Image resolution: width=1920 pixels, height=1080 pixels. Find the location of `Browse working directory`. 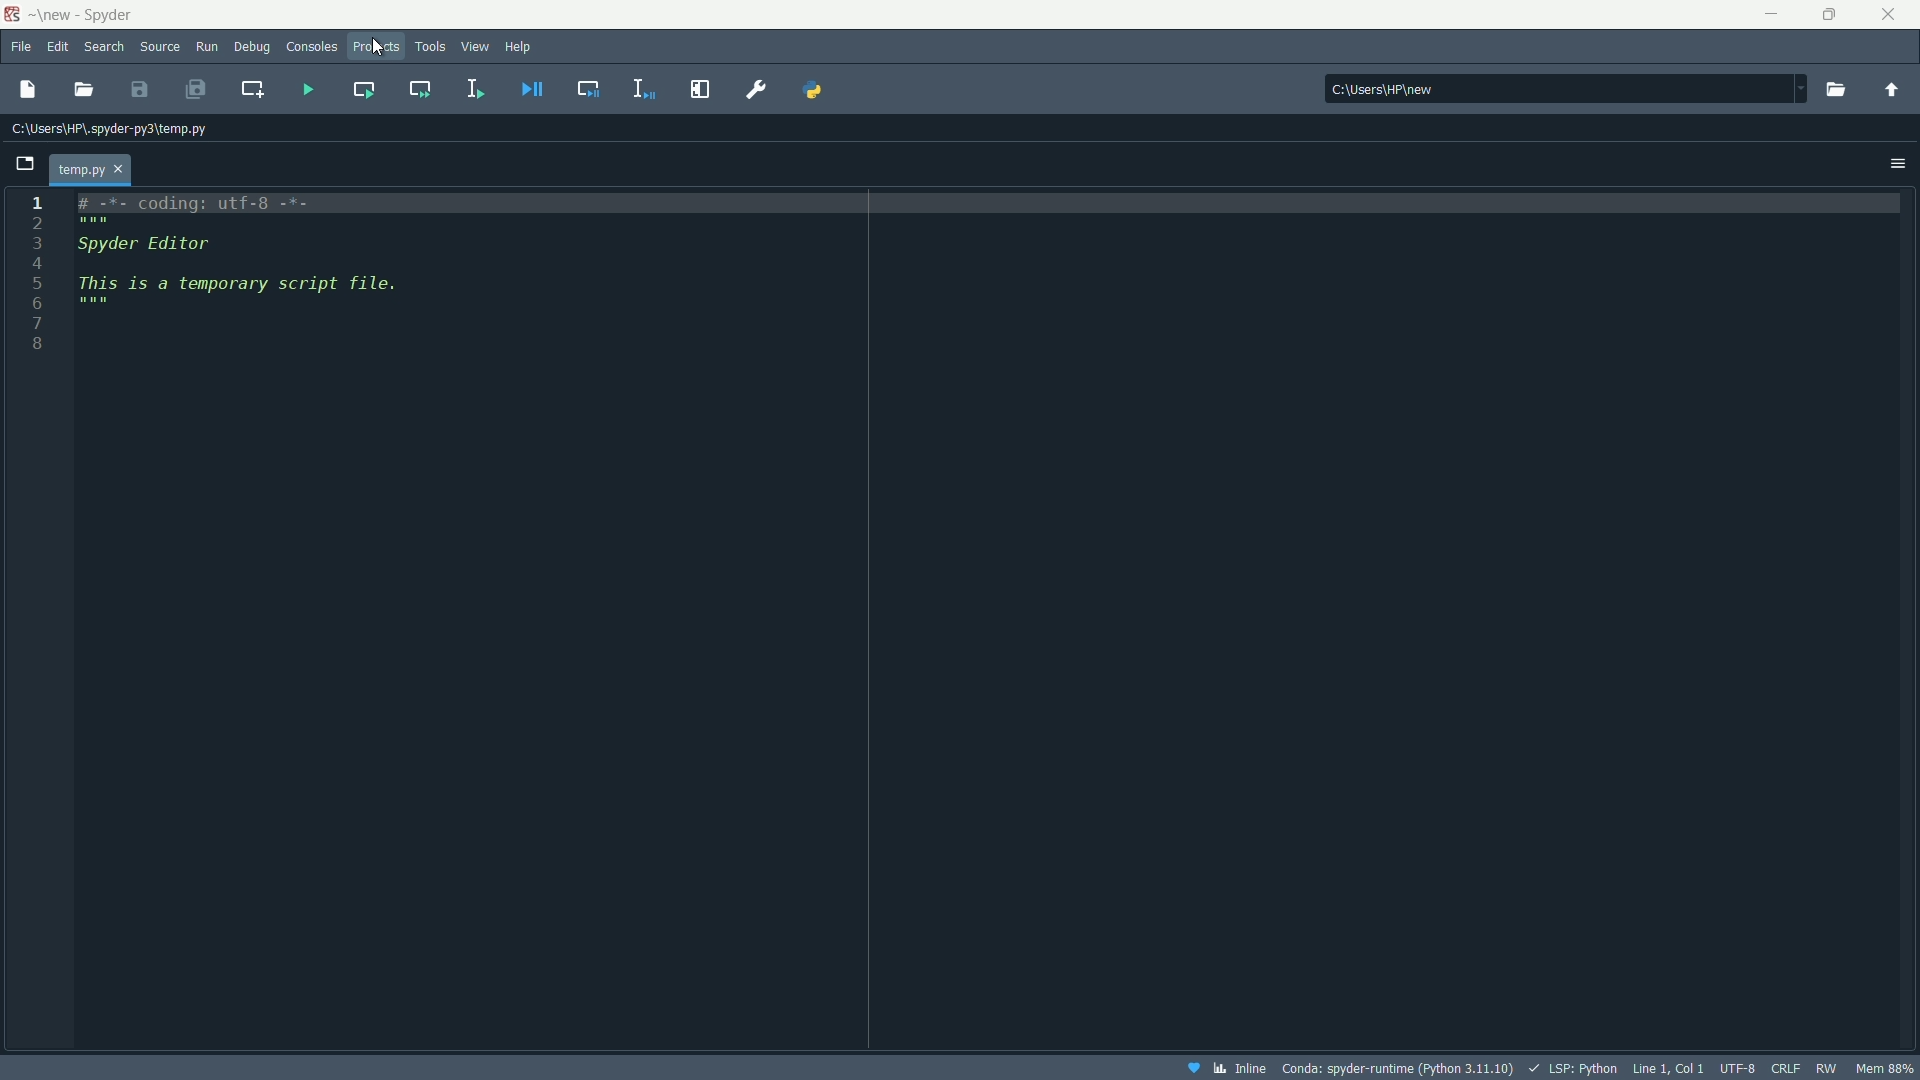

Browse working directory is located at coordinates (1838, 85).